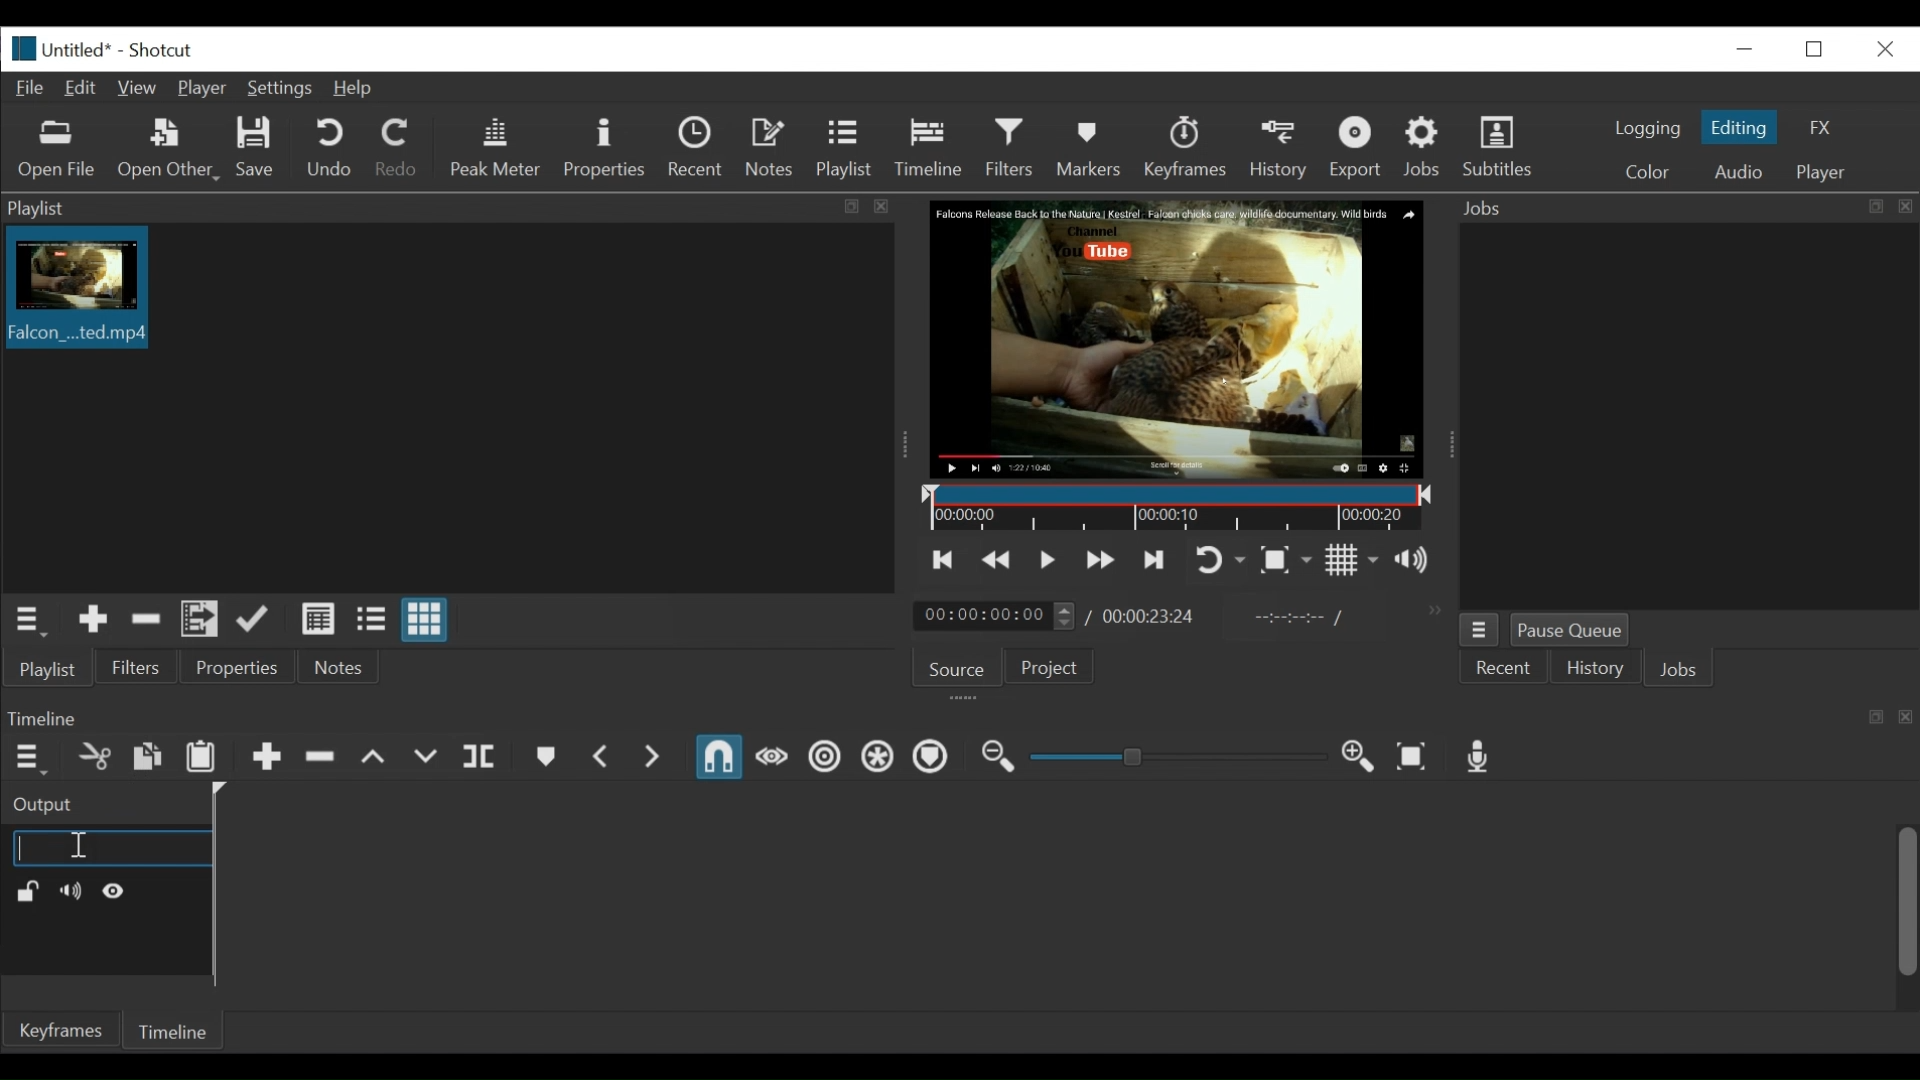  I want to click on Jobs, so click(1423, 146).